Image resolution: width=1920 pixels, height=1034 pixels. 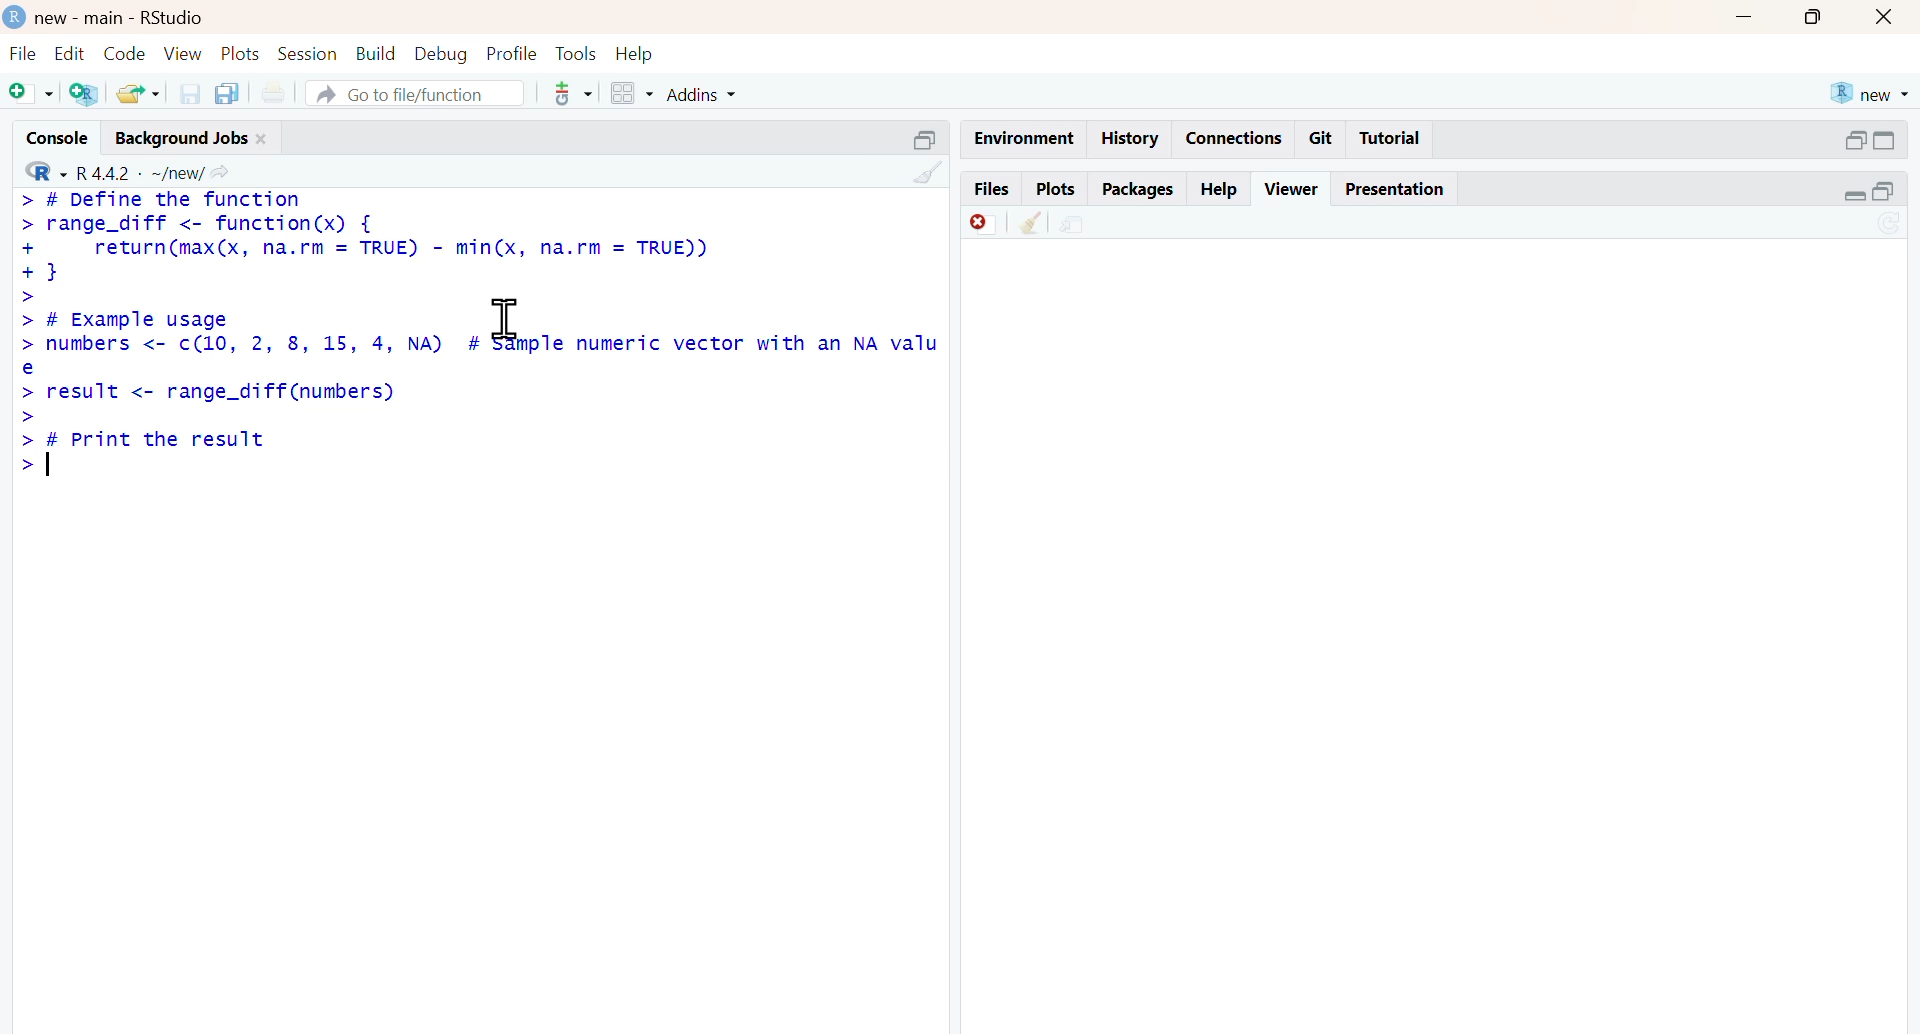 I want to click on close, so click(x=263, y=140).